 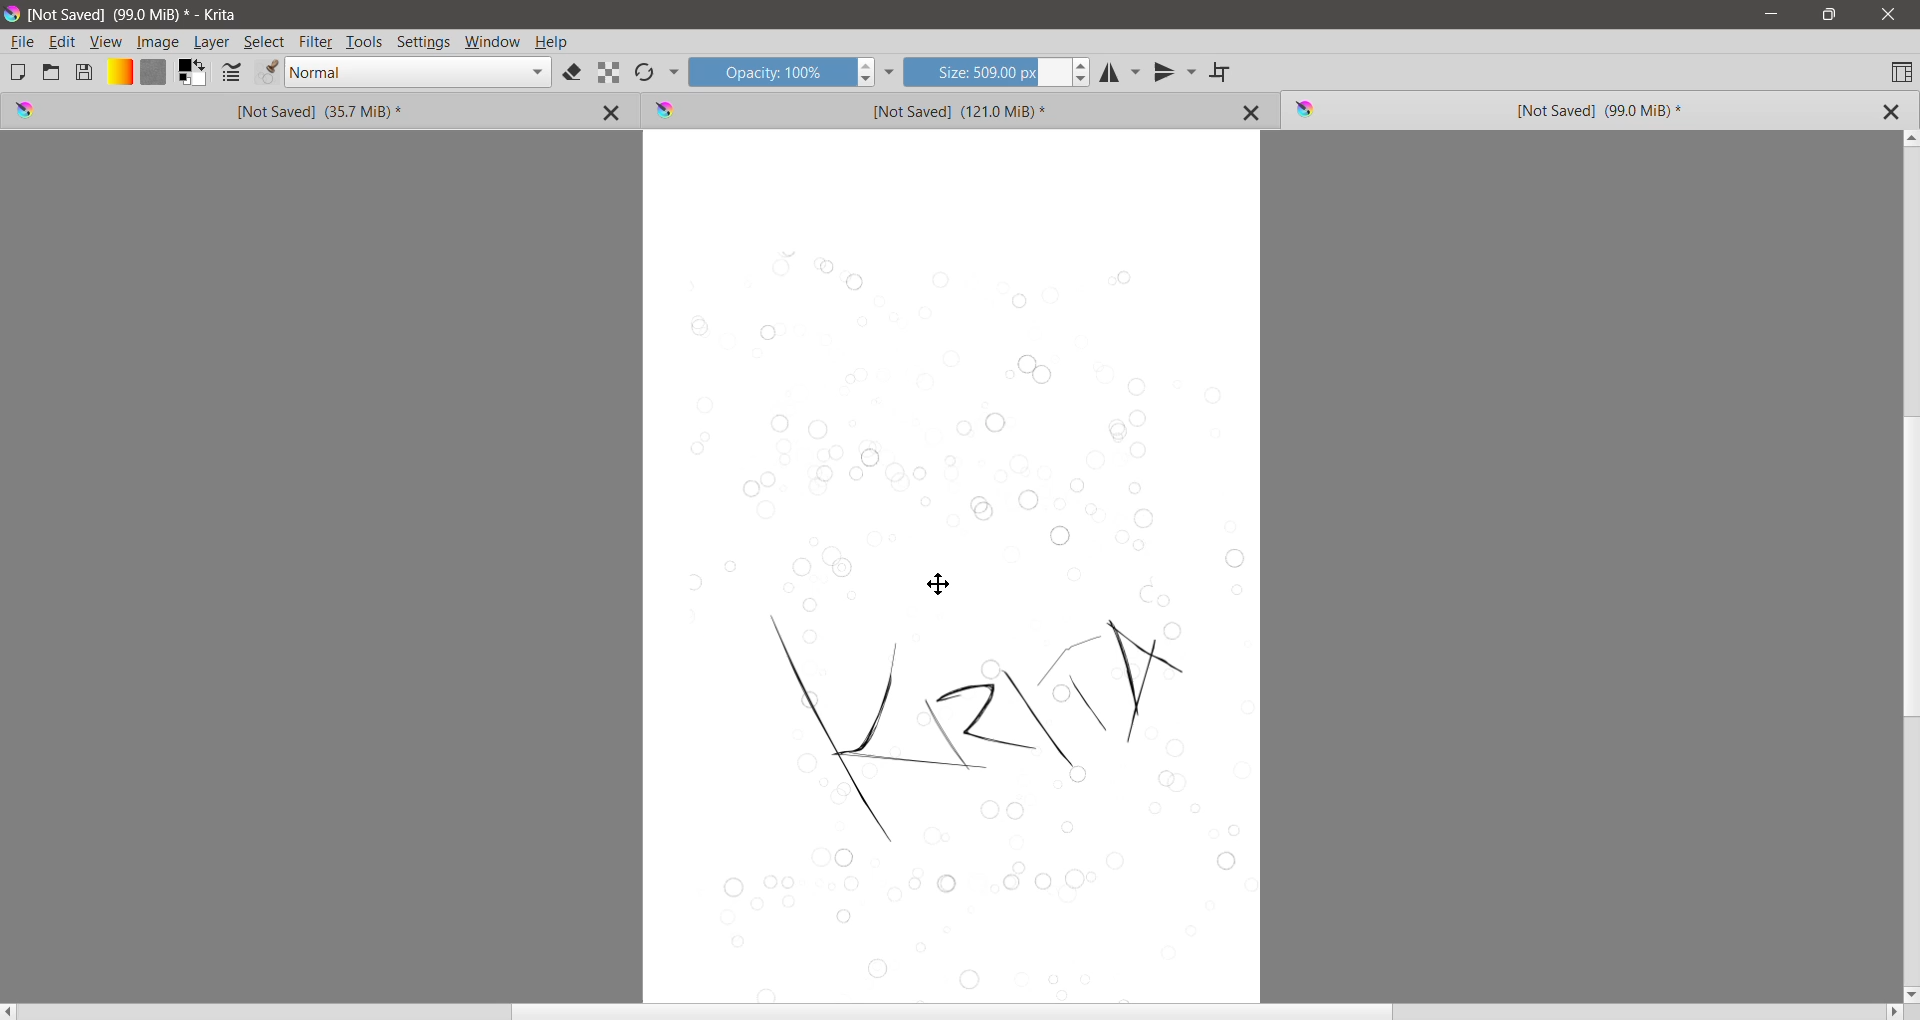 I want to click on Set eraser mode, so click(x=574, y=74).